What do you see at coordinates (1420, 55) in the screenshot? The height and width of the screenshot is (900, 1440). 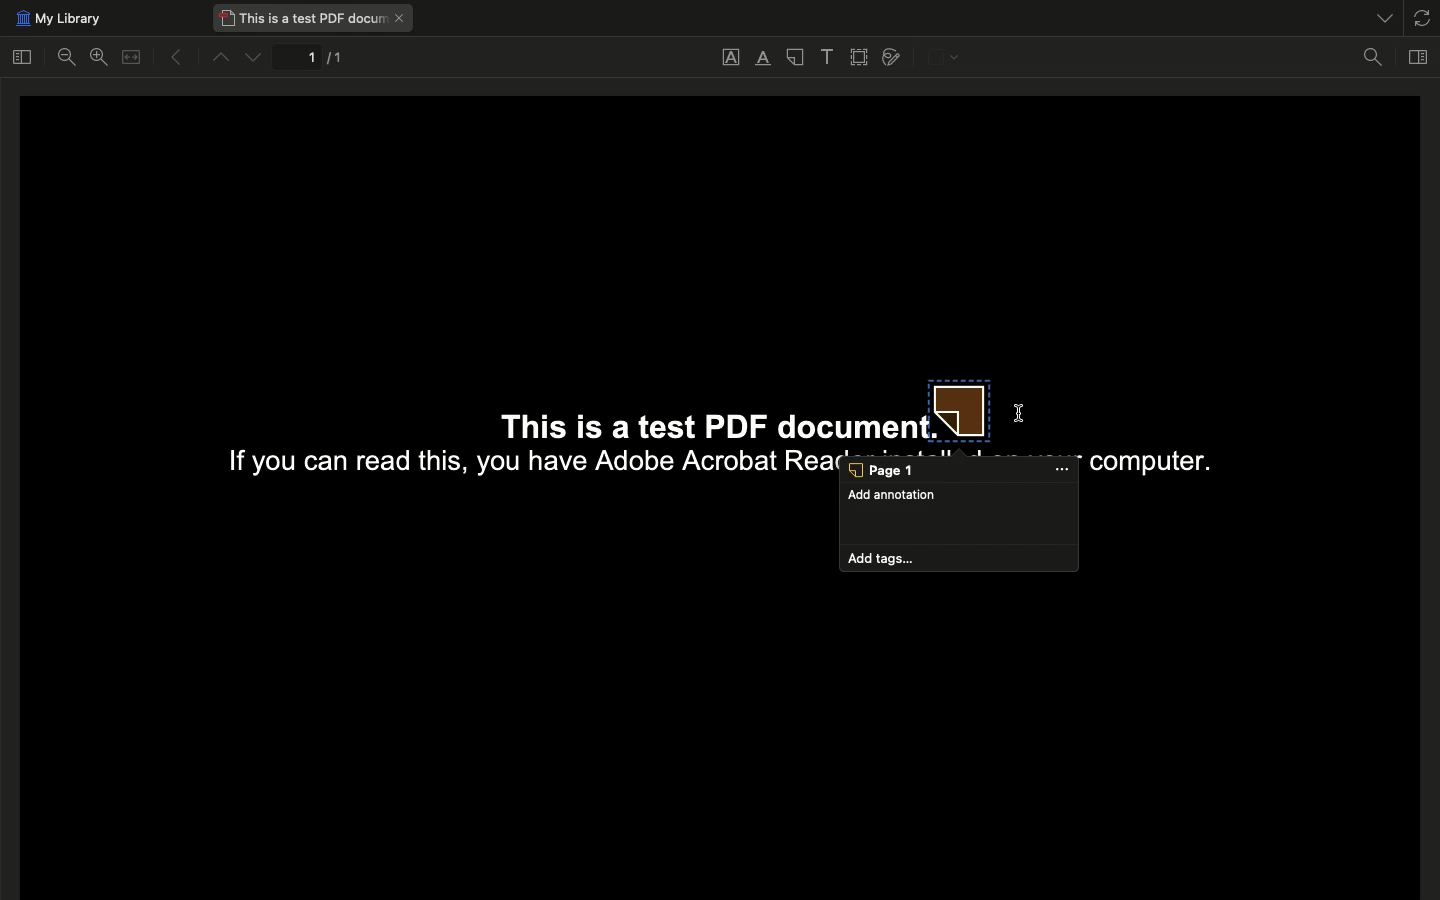 I see `Toggle context pane` at bounding box center [1420, 55].